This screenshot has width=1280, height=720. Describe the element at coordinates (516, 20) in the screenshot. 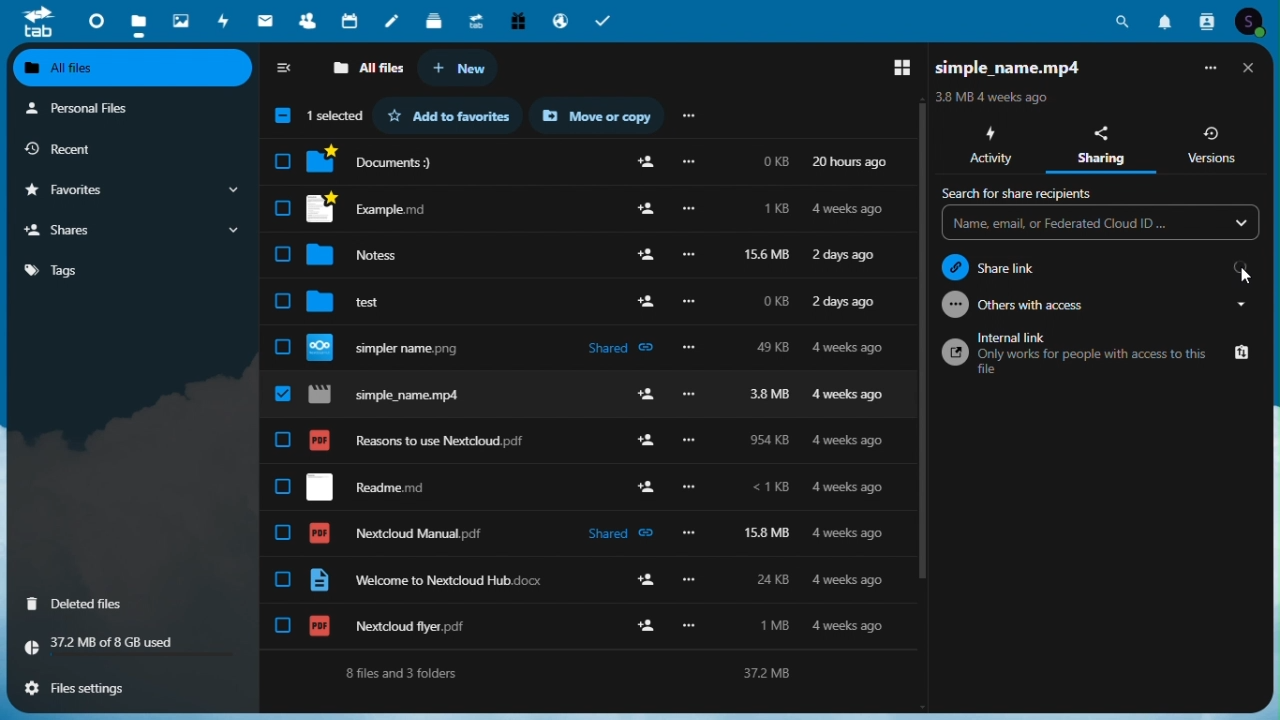

I see `Free trial` at that location.